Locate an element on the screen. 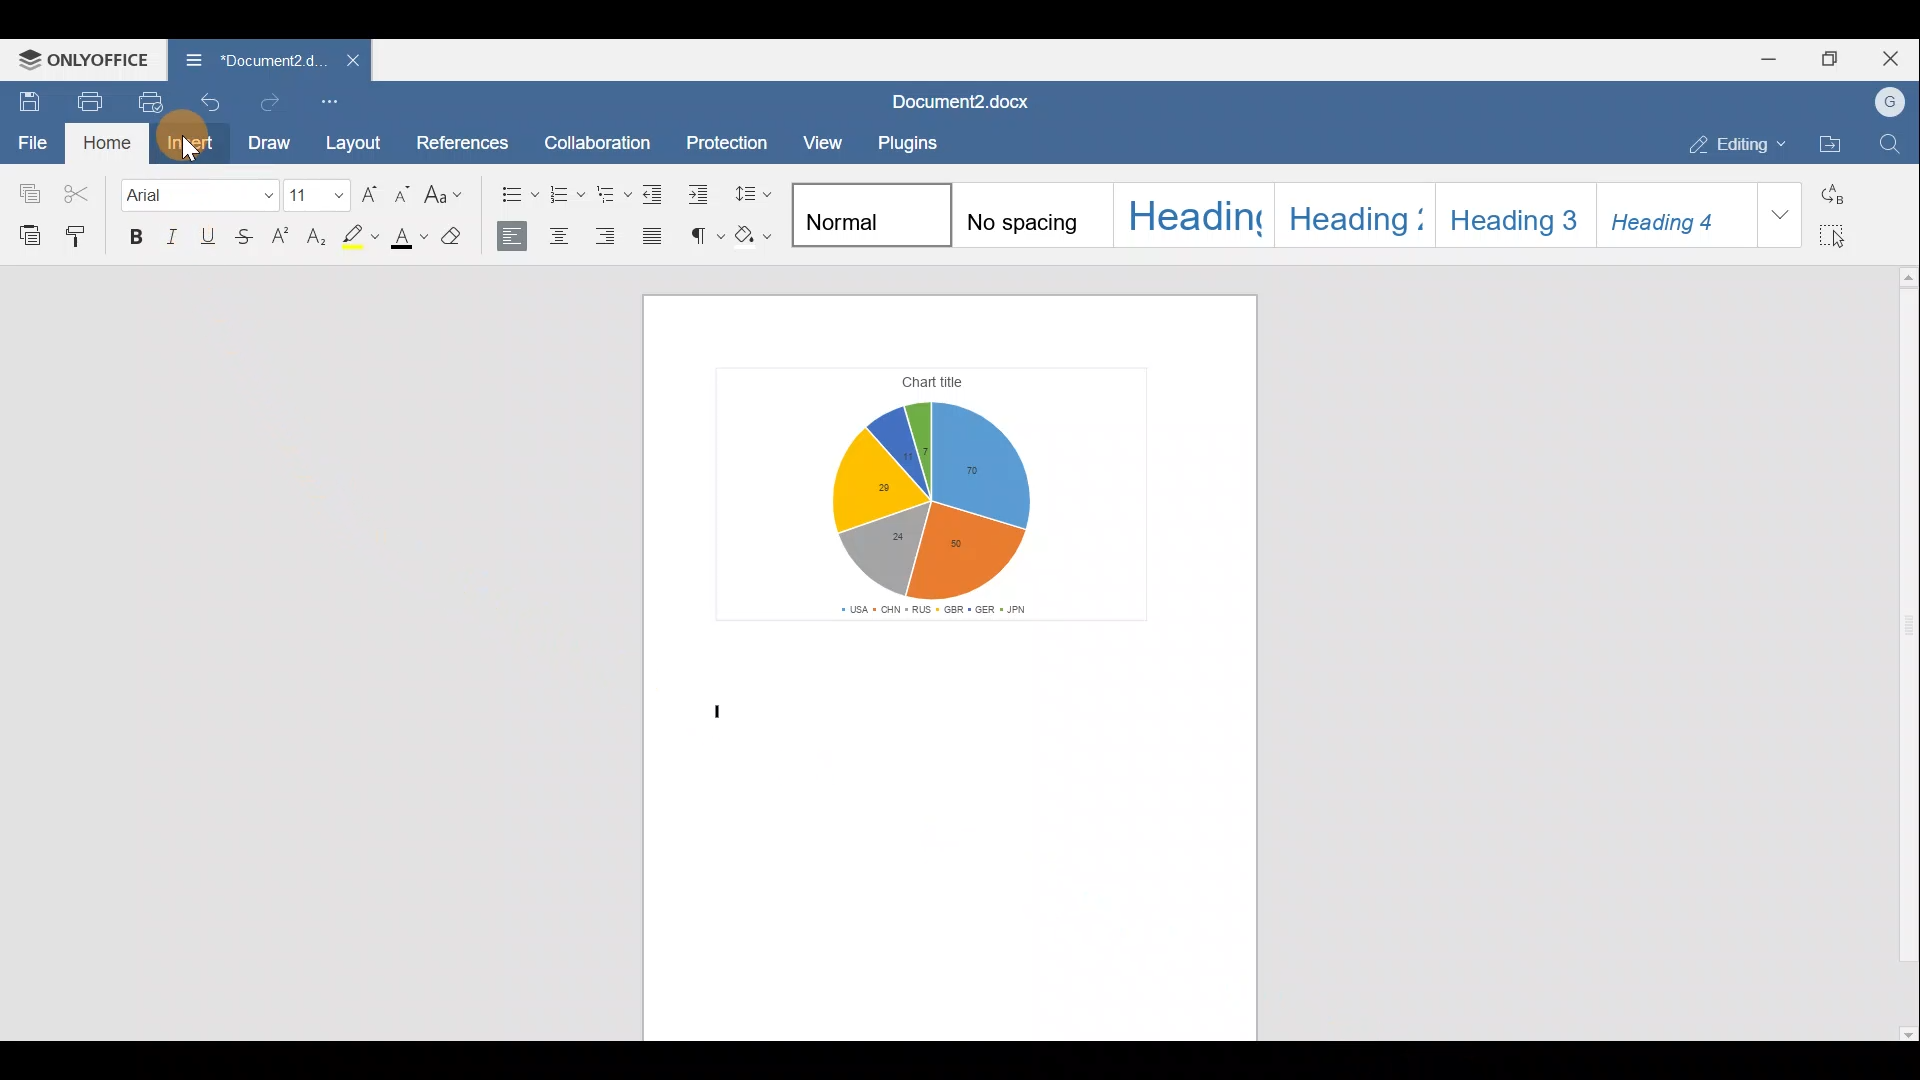 The width and height of the screenshot is (1920, 1080). Plugins is located at coordinates (906, 141).